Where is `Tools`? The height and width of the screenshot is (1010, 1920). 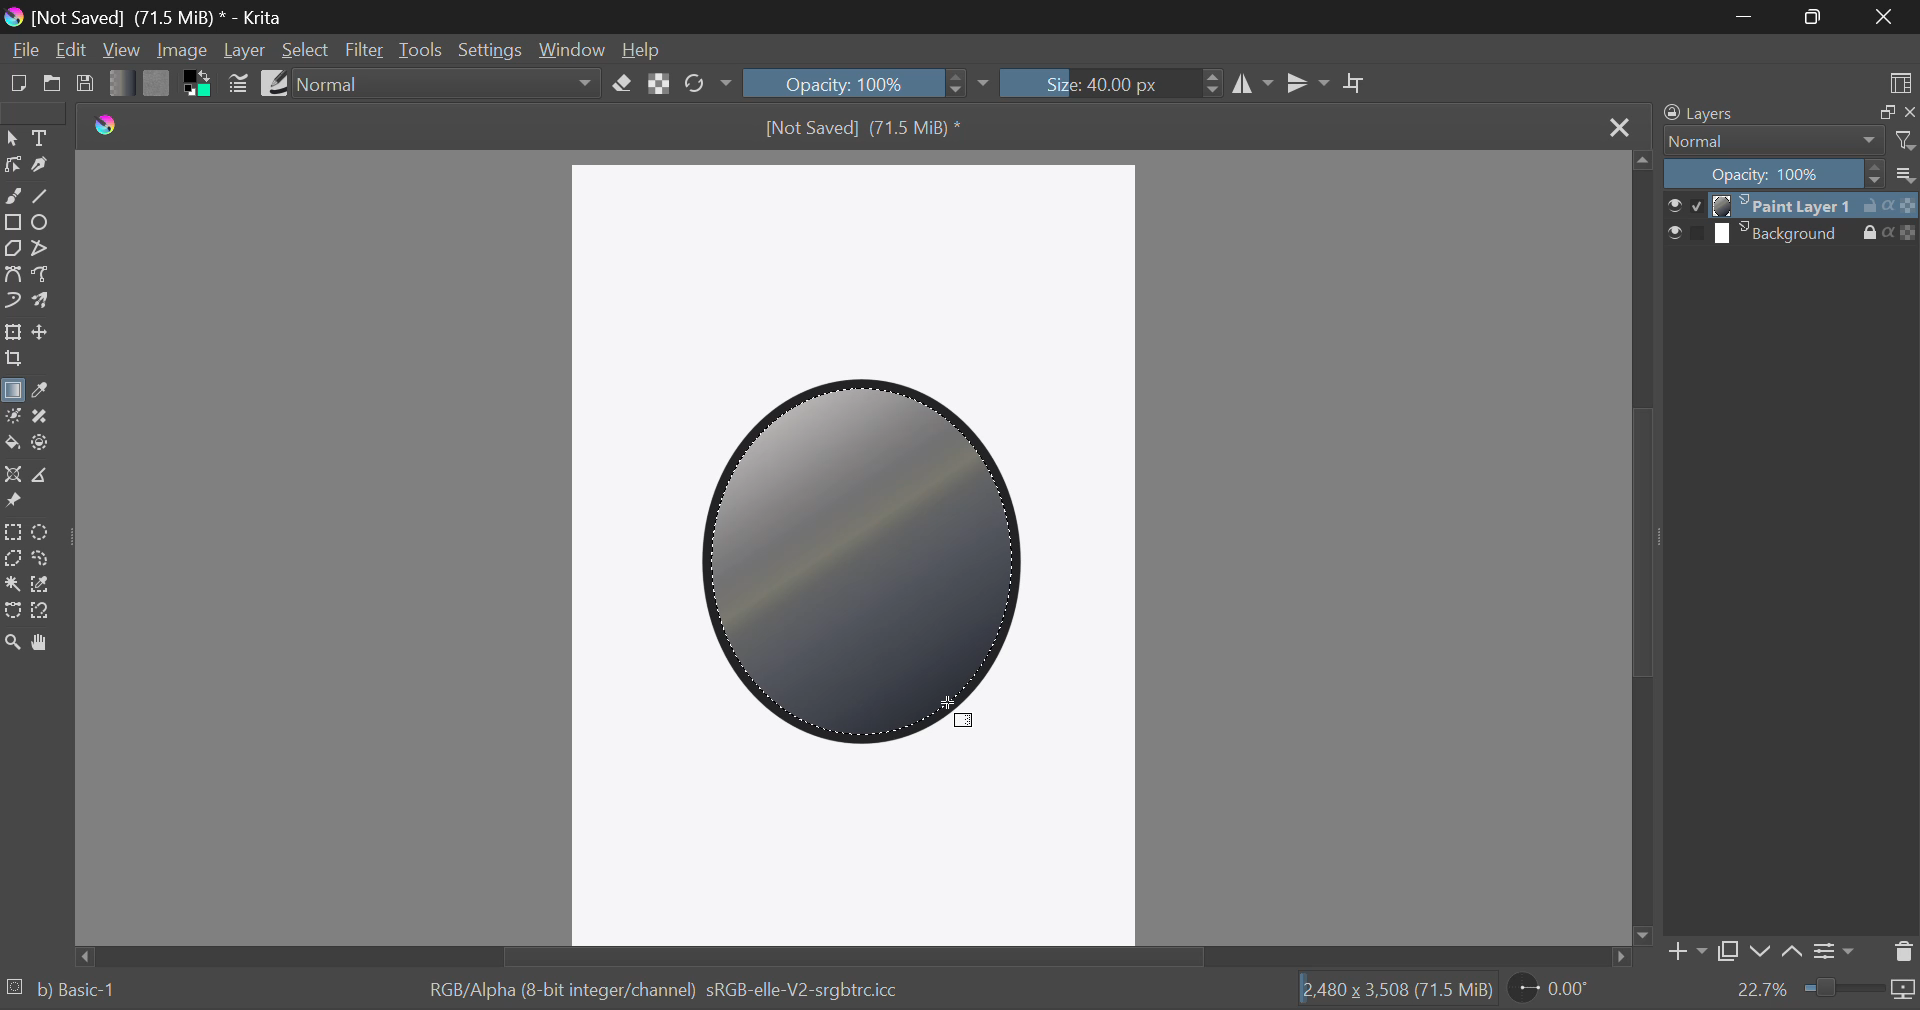
Tools is located at coordinates (421, 49).